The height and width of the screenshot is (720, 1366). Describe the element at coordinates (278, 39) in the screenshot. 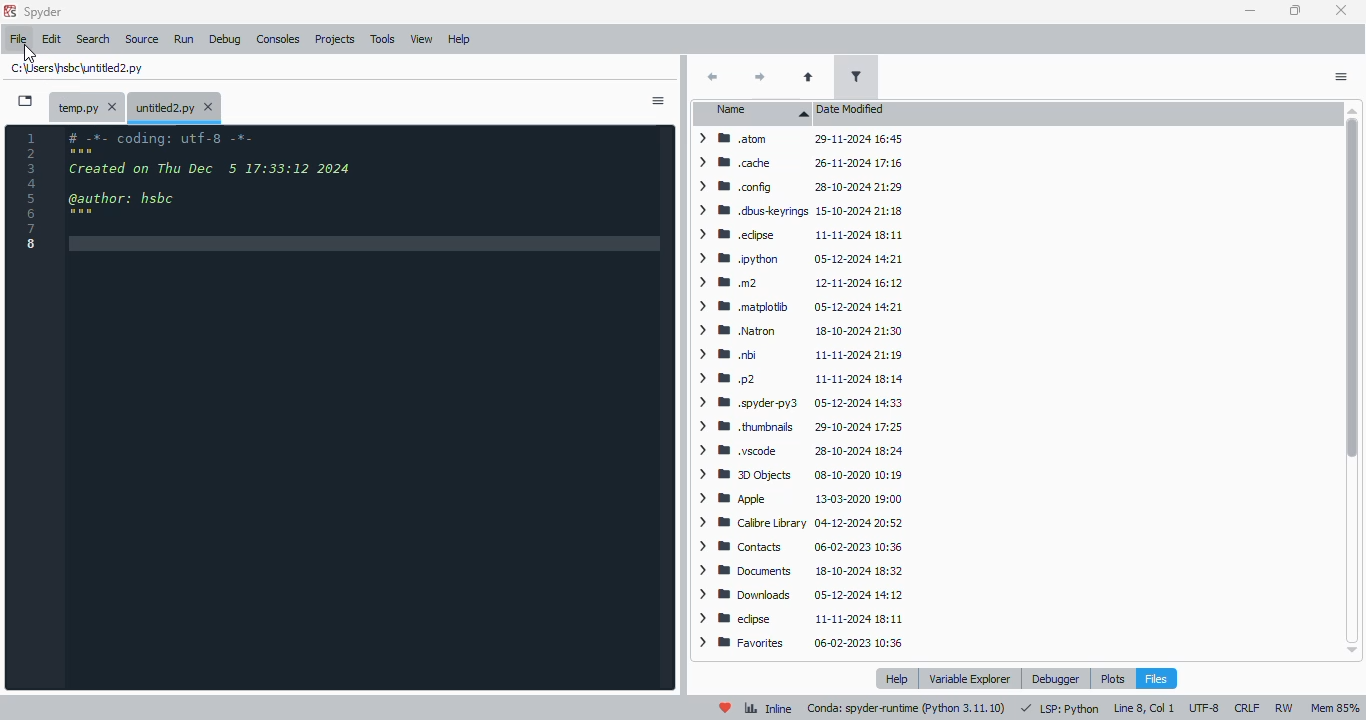

I see `consoles` at that location.